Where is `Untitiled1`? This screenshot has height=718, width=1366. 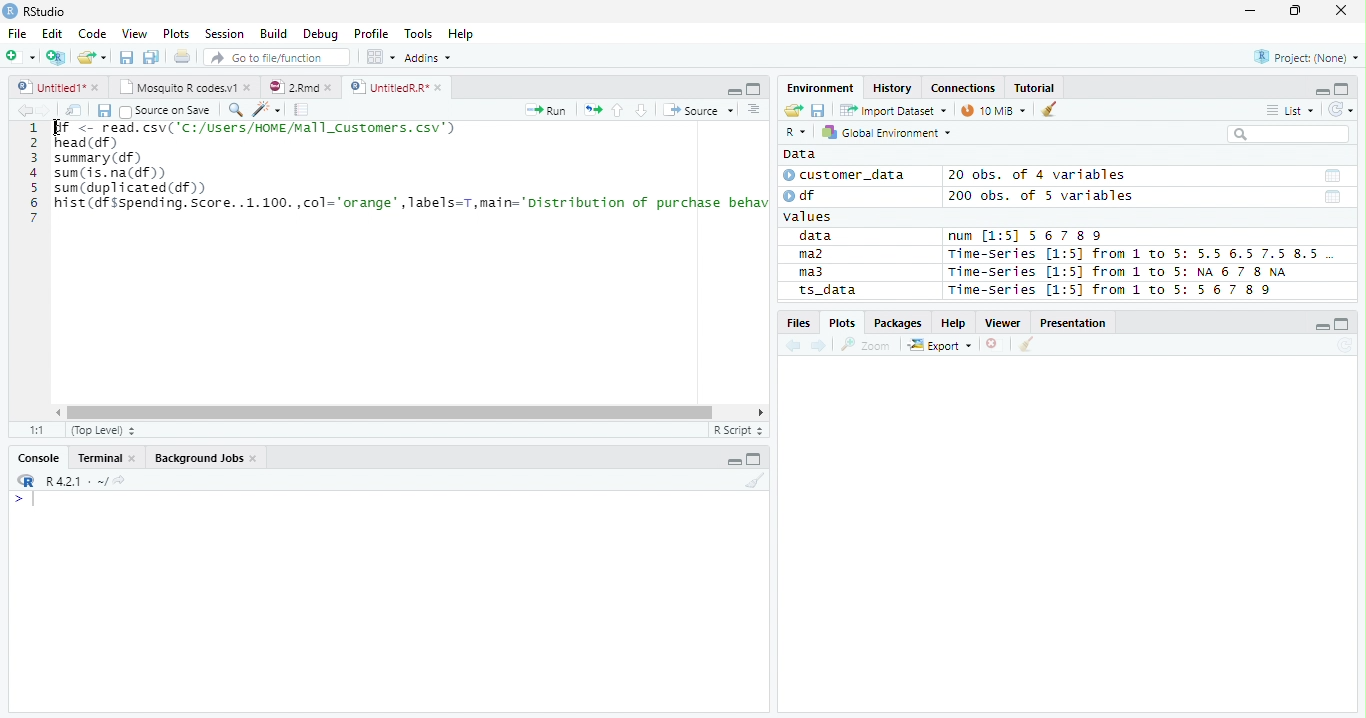
Untitiled1 is located at coordinates (57, 87).